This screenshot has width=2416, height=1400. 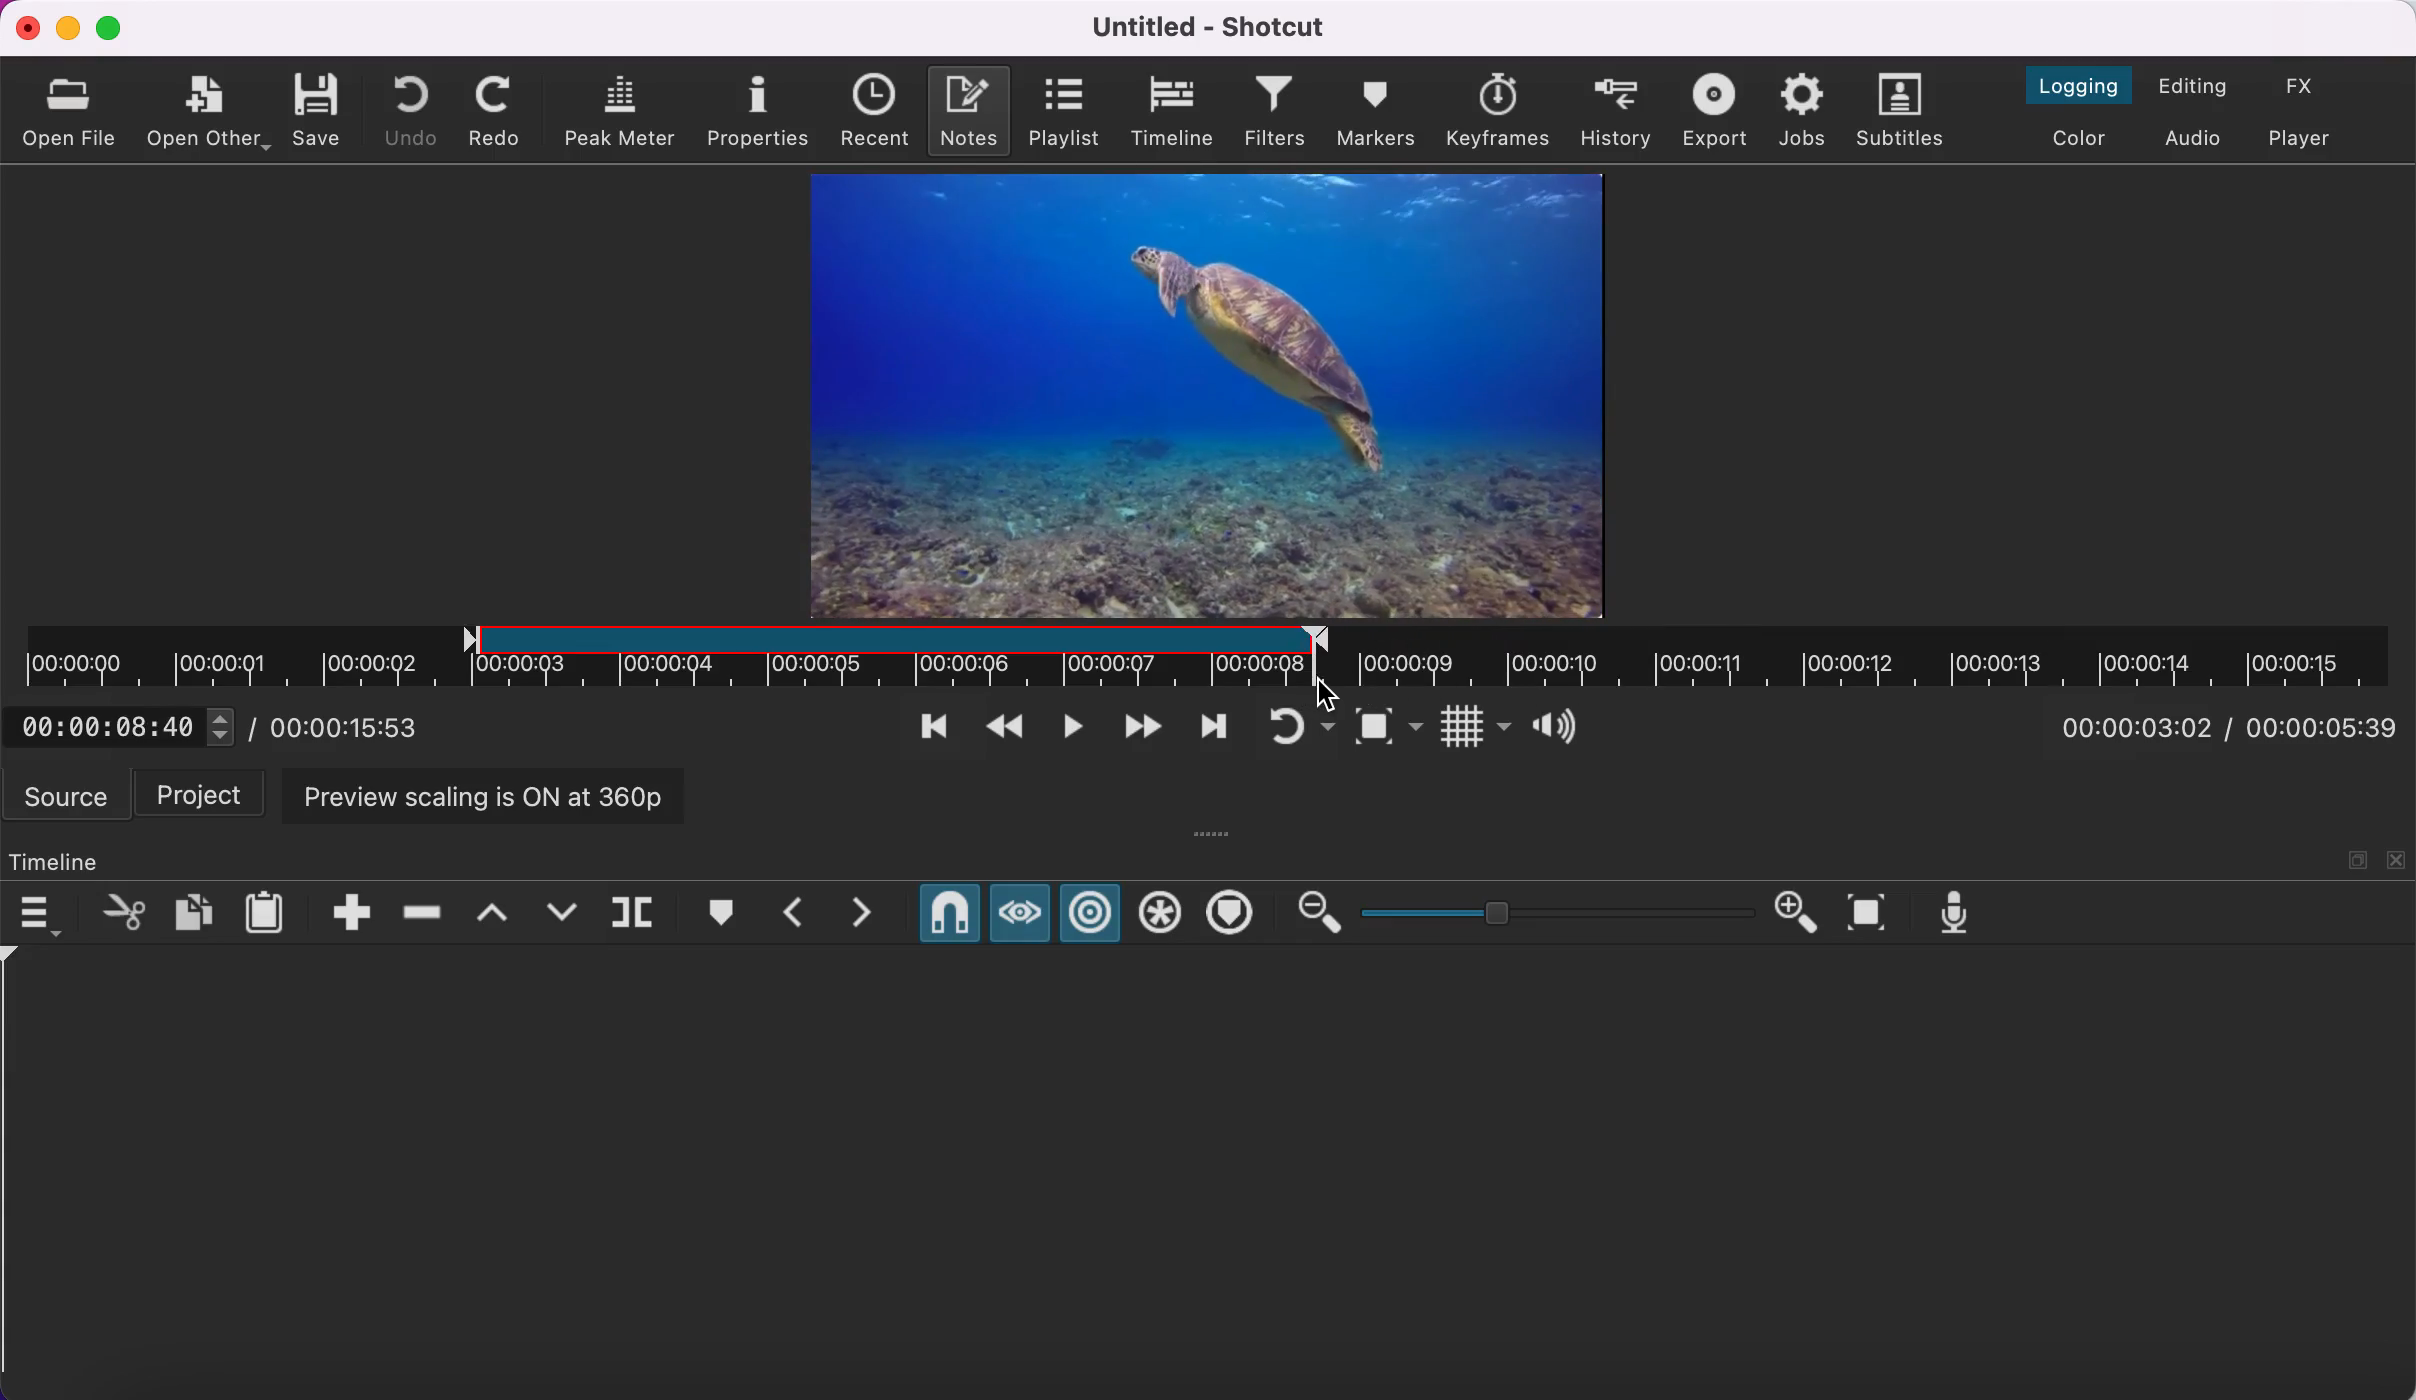 What do you see at coordinates (1712, 111) in the screenshot?
I see `export` at bounding box center [1712, 111].